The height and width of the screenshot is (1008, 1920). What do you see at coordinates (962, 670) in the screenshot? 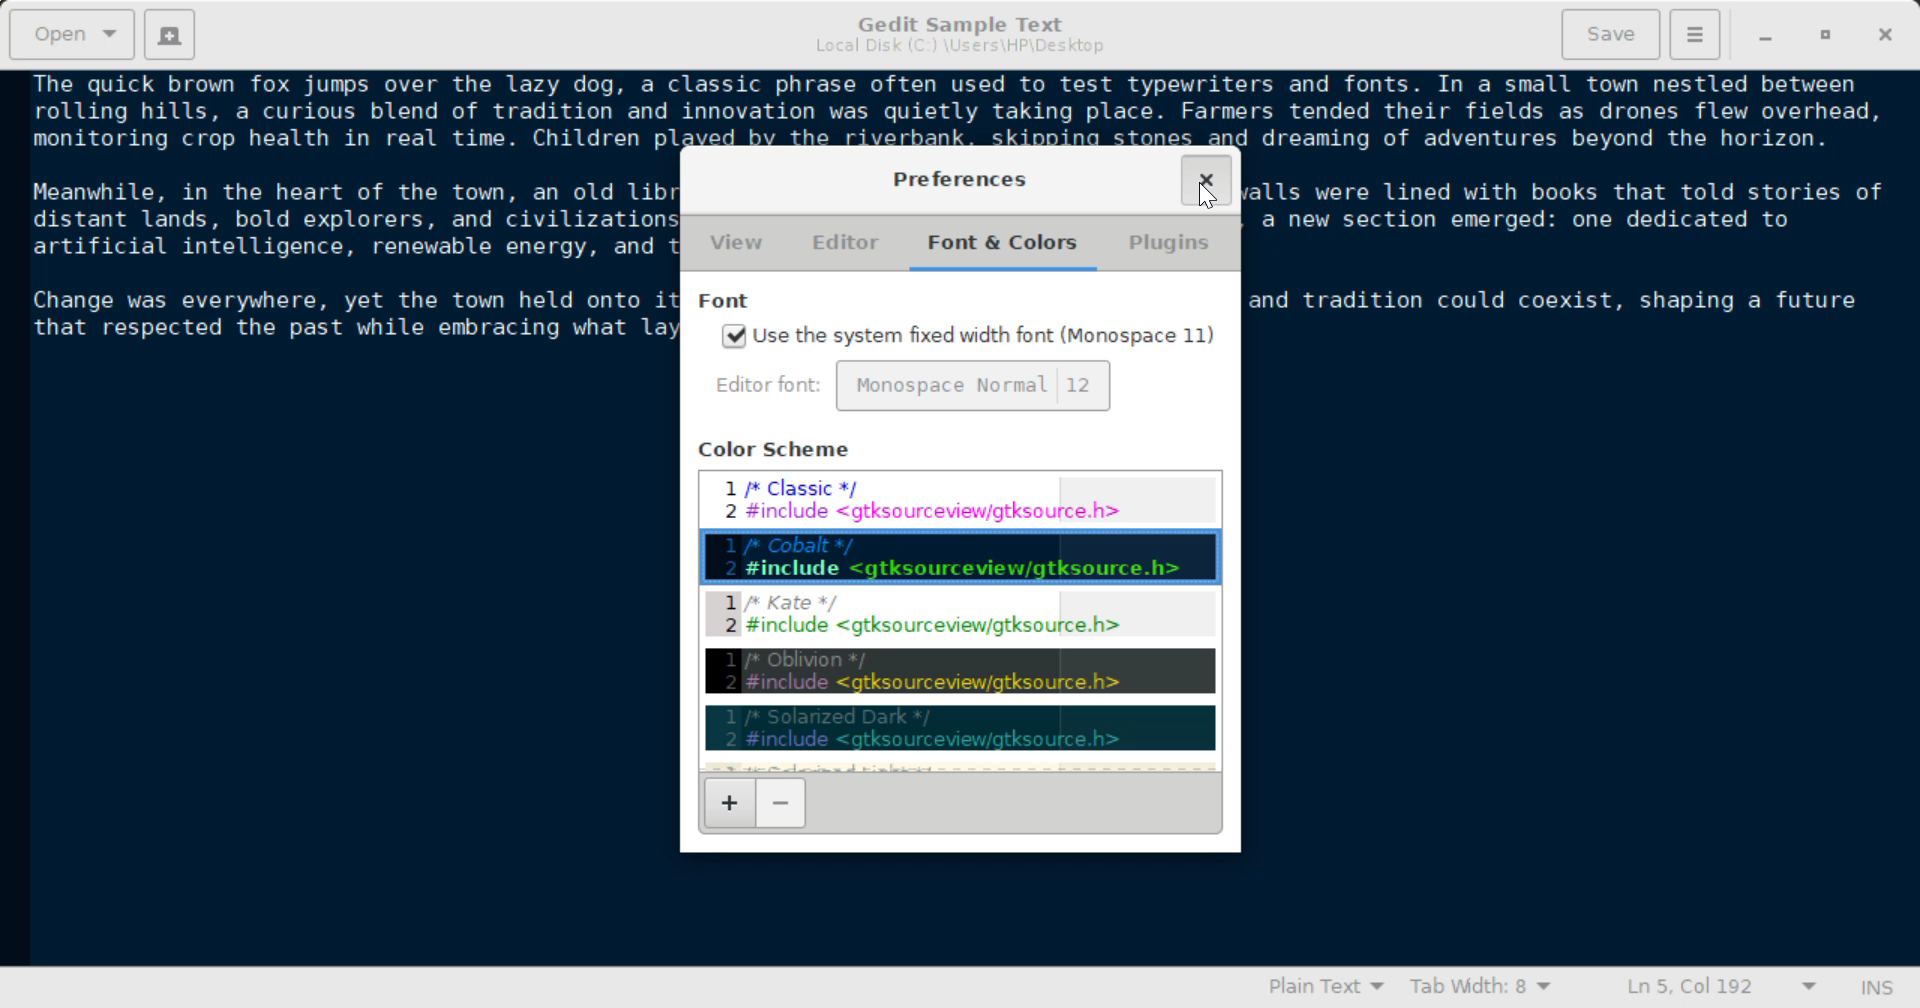
I see `Oblivion Scheme` at bounding box center [962, 670].